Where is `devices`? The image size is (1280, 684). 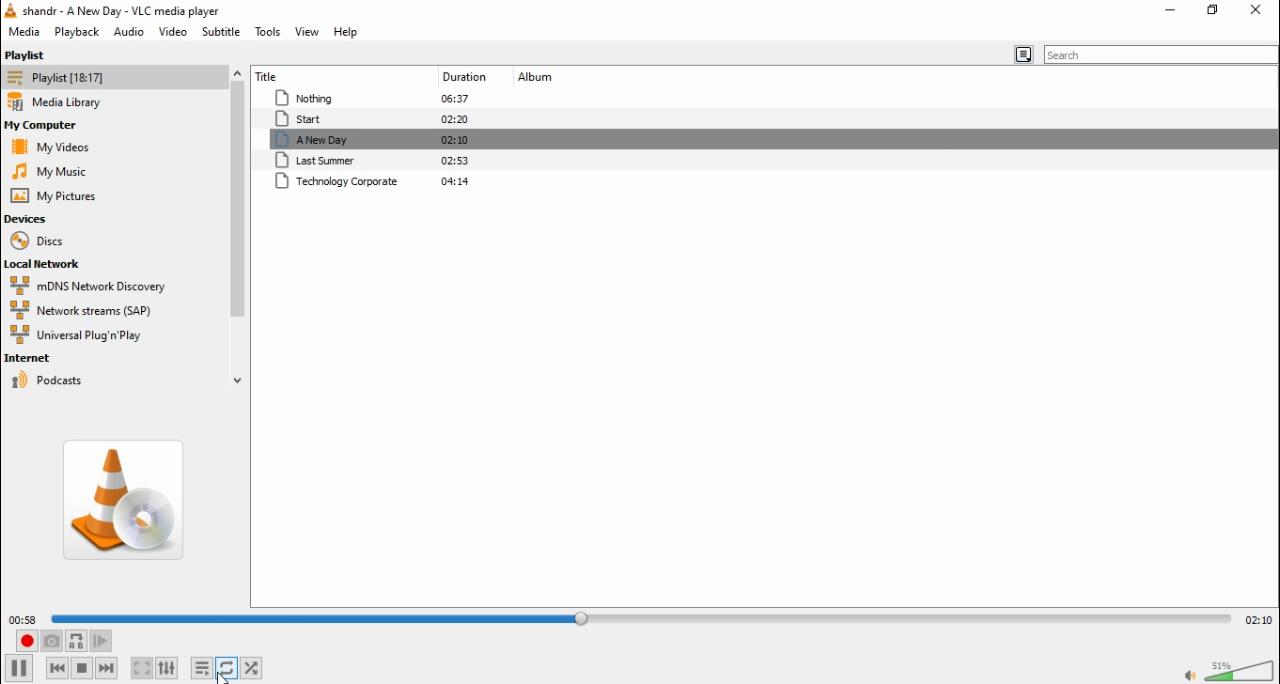 devices is located at coordinates (30, 219).